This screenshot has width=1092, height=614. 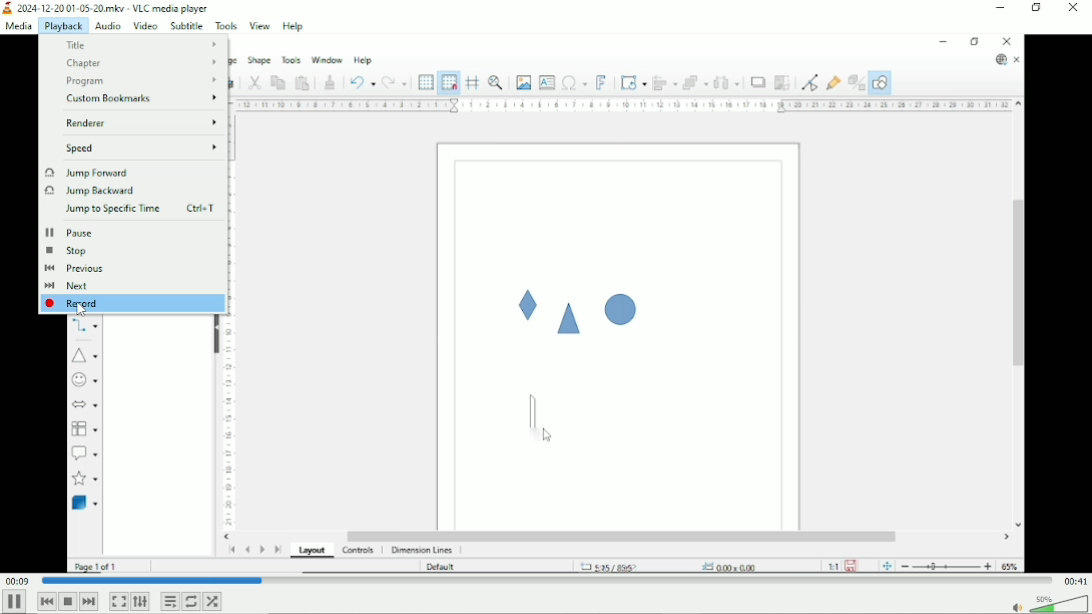 I want to click on Video, so click(x=144, y=26).